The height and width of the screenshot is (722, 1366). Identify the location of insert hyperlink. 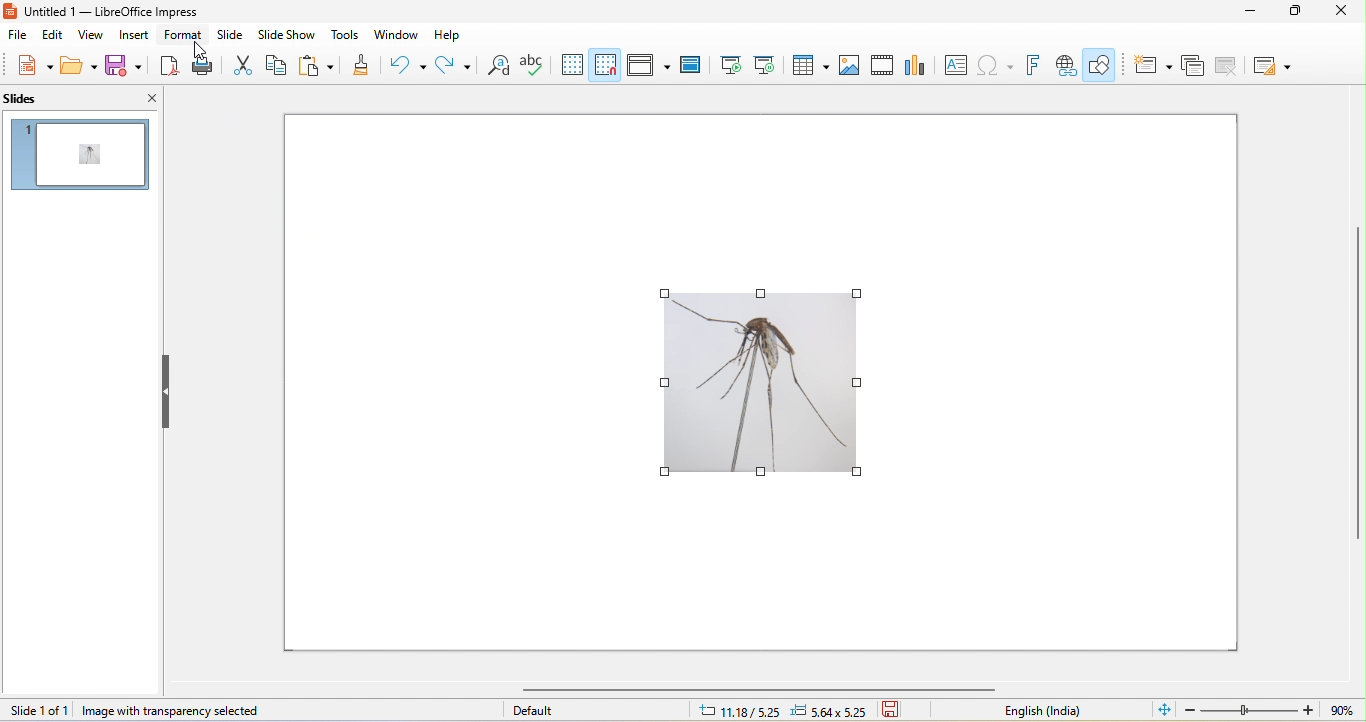
(1066, 67).